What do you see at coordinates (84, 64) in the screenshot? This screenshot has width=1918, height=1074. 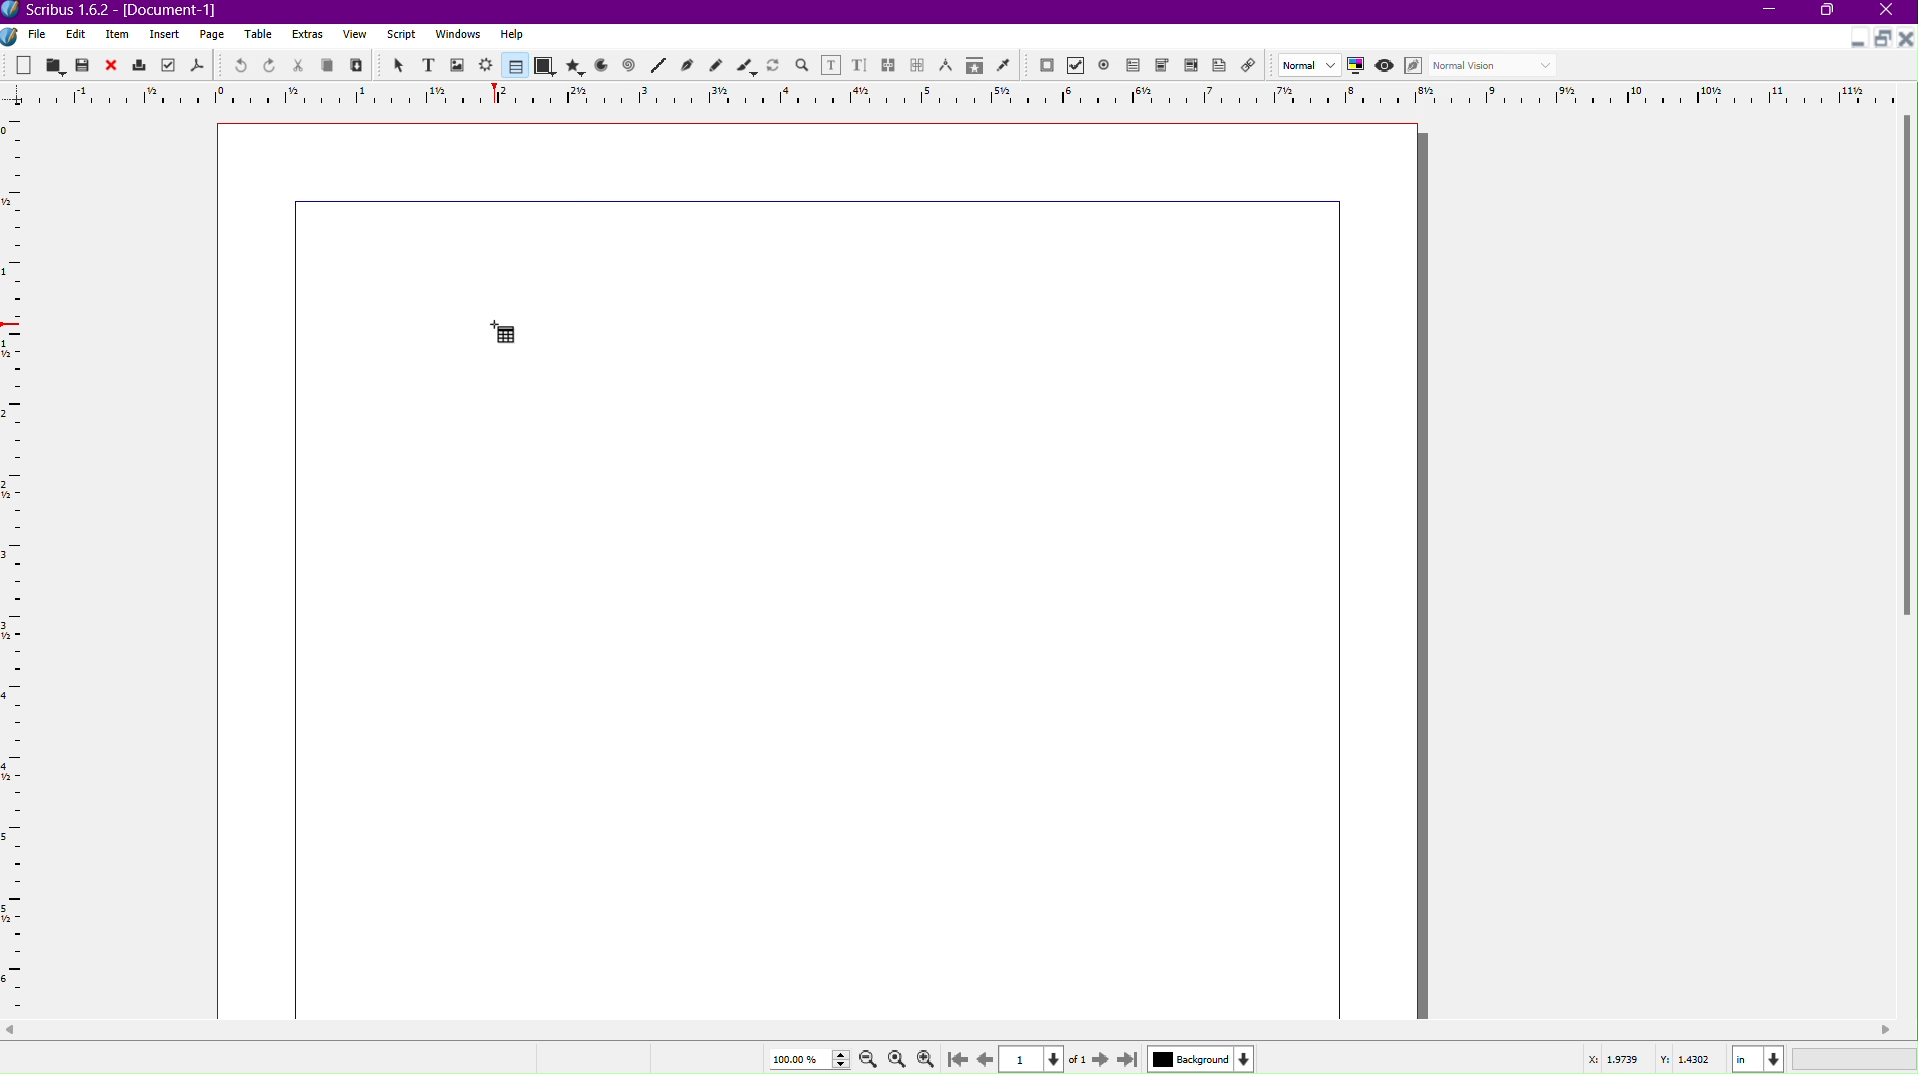 I see `Save` at bounding box center [84, 64].